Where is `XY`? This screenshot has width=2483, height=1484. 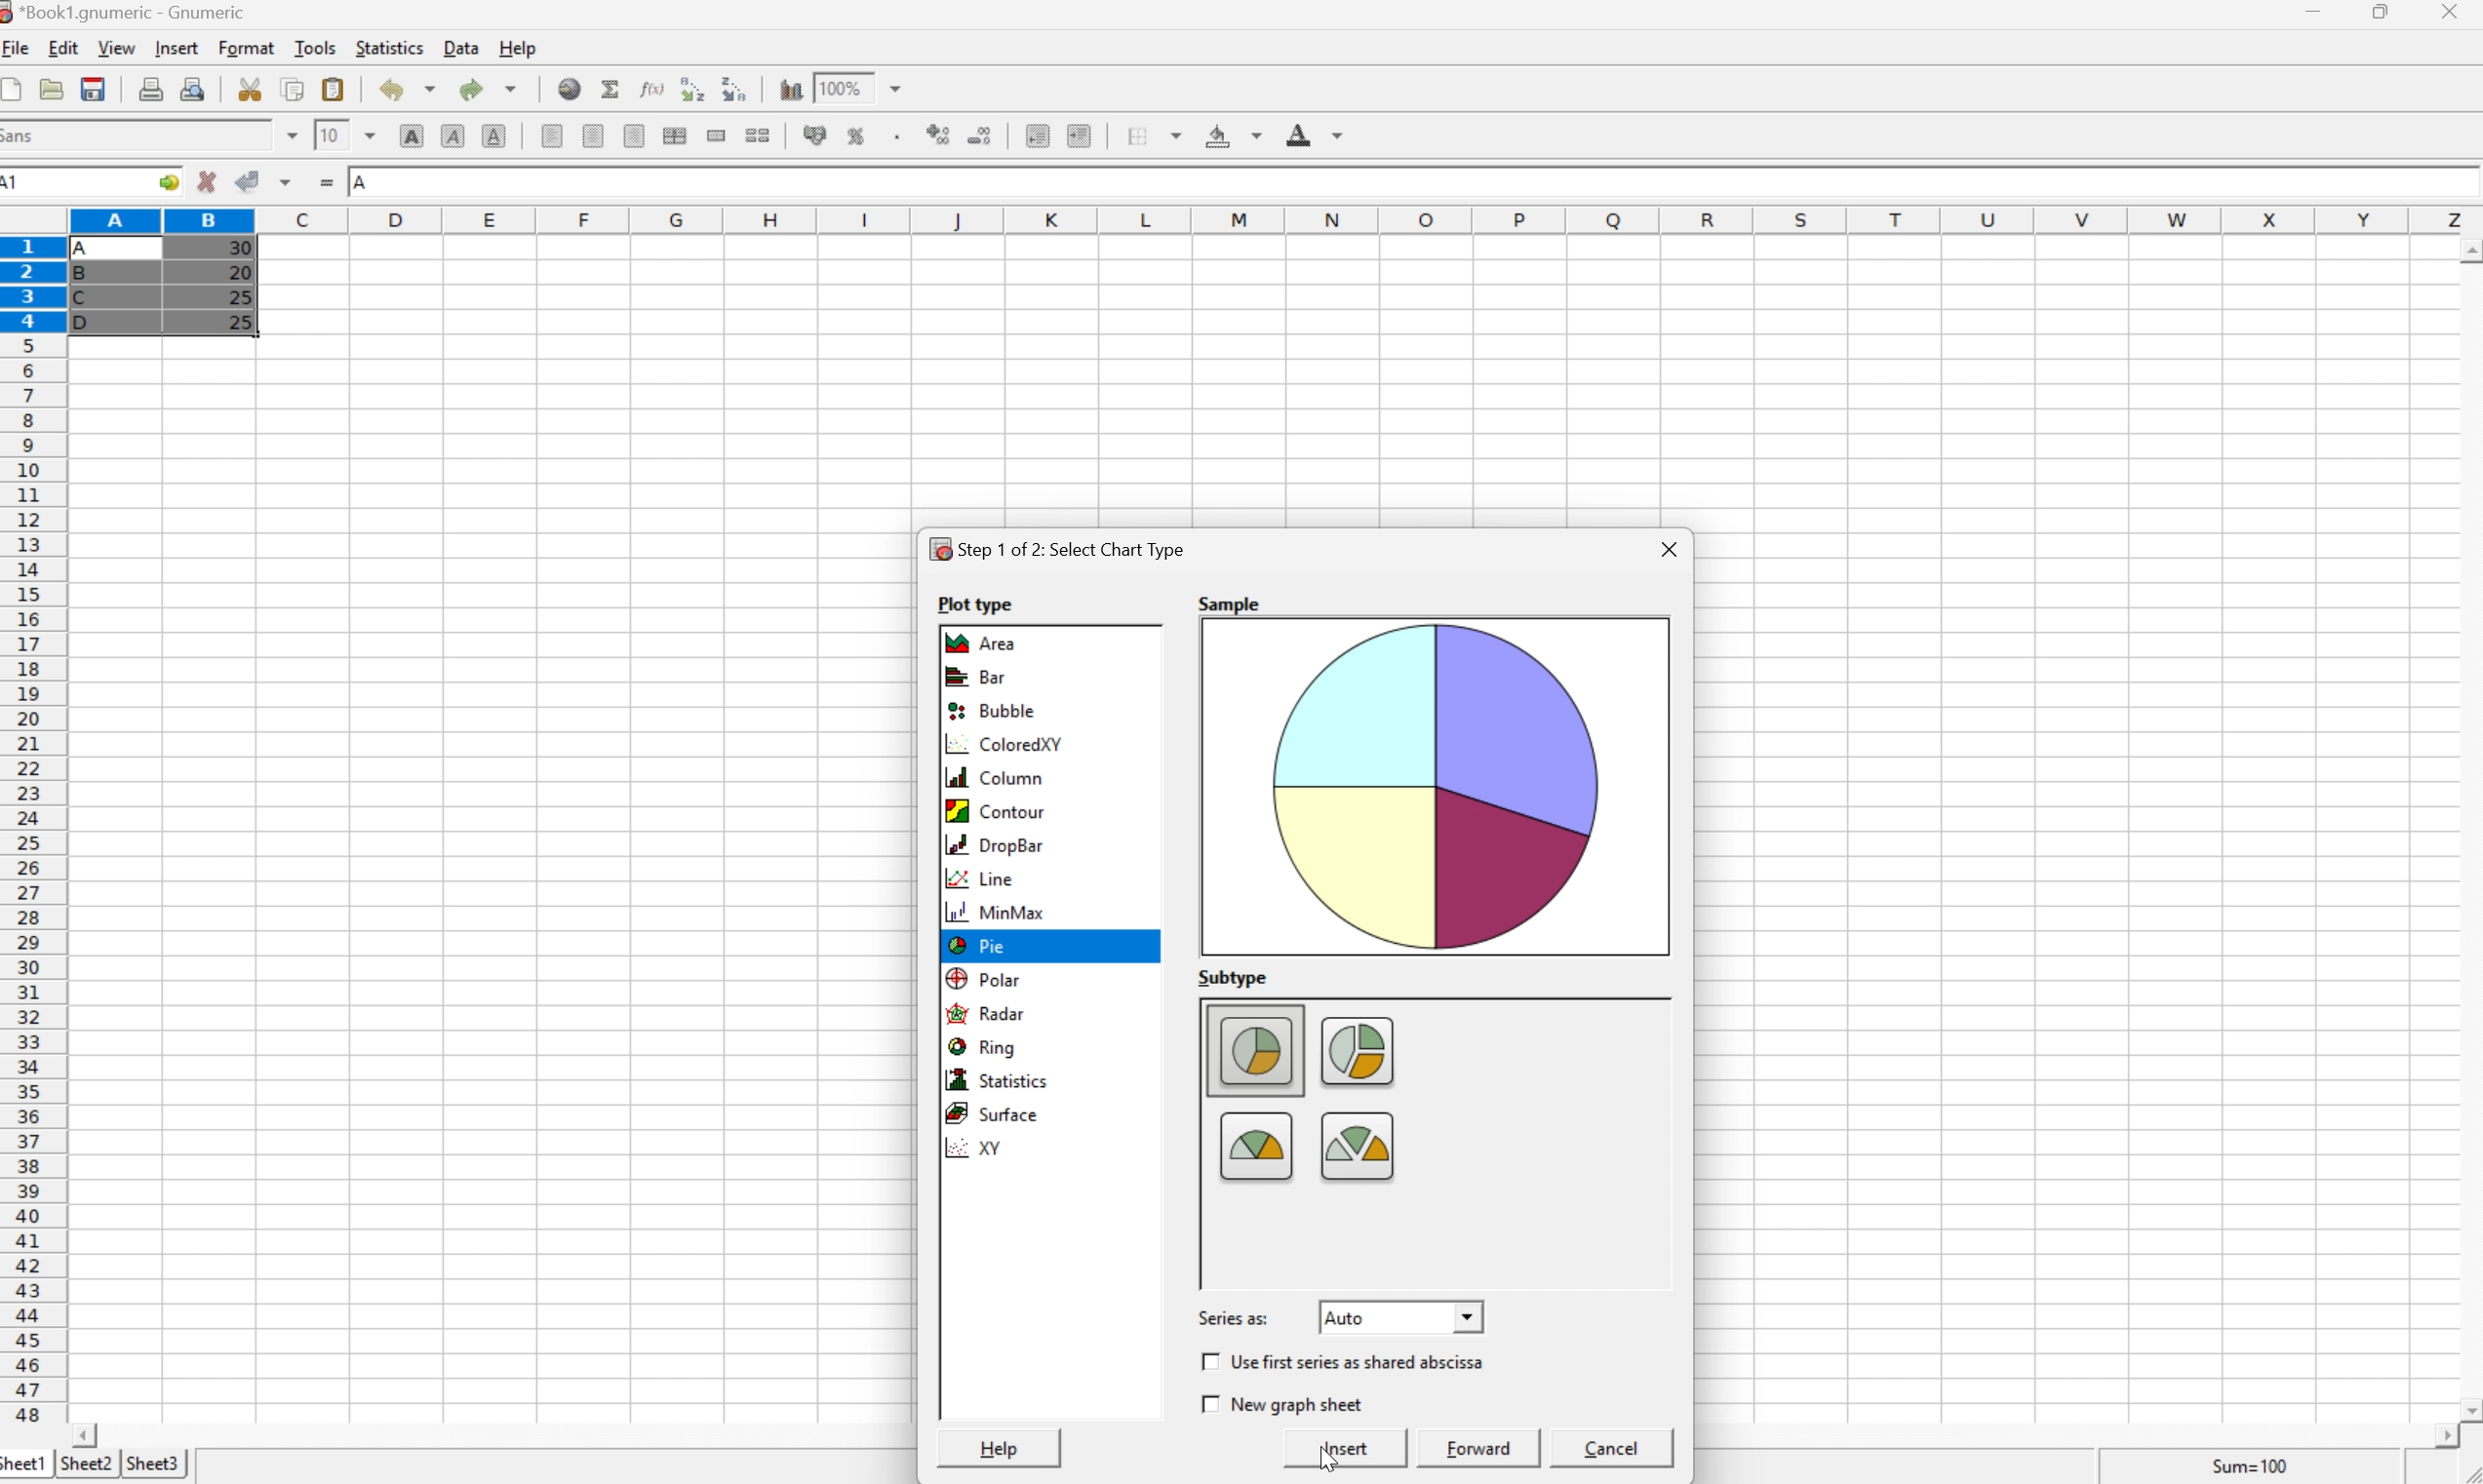 XY is located at coordinates (981, 1148).